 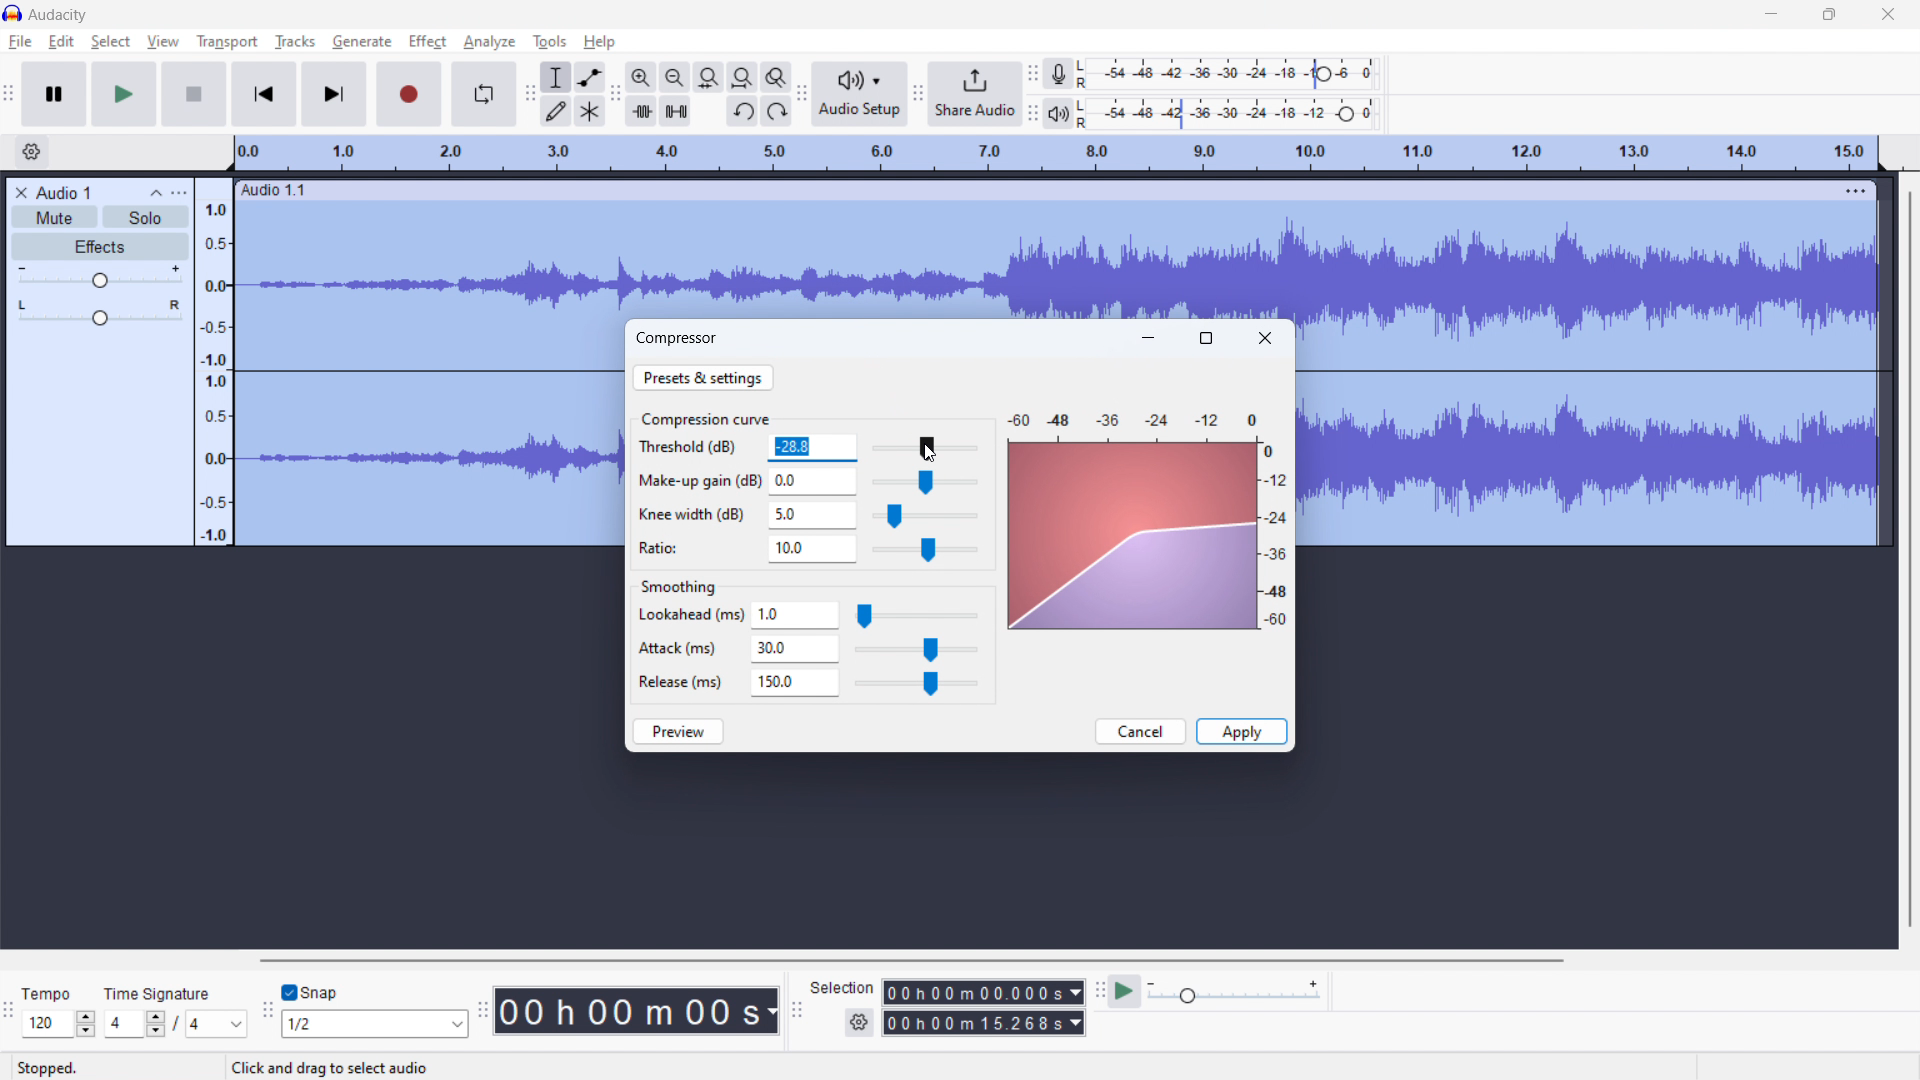 What do you see at coordinates (61, 1066) in the screenshot?
I see `Stopped` at bounding box center [61, 1066].